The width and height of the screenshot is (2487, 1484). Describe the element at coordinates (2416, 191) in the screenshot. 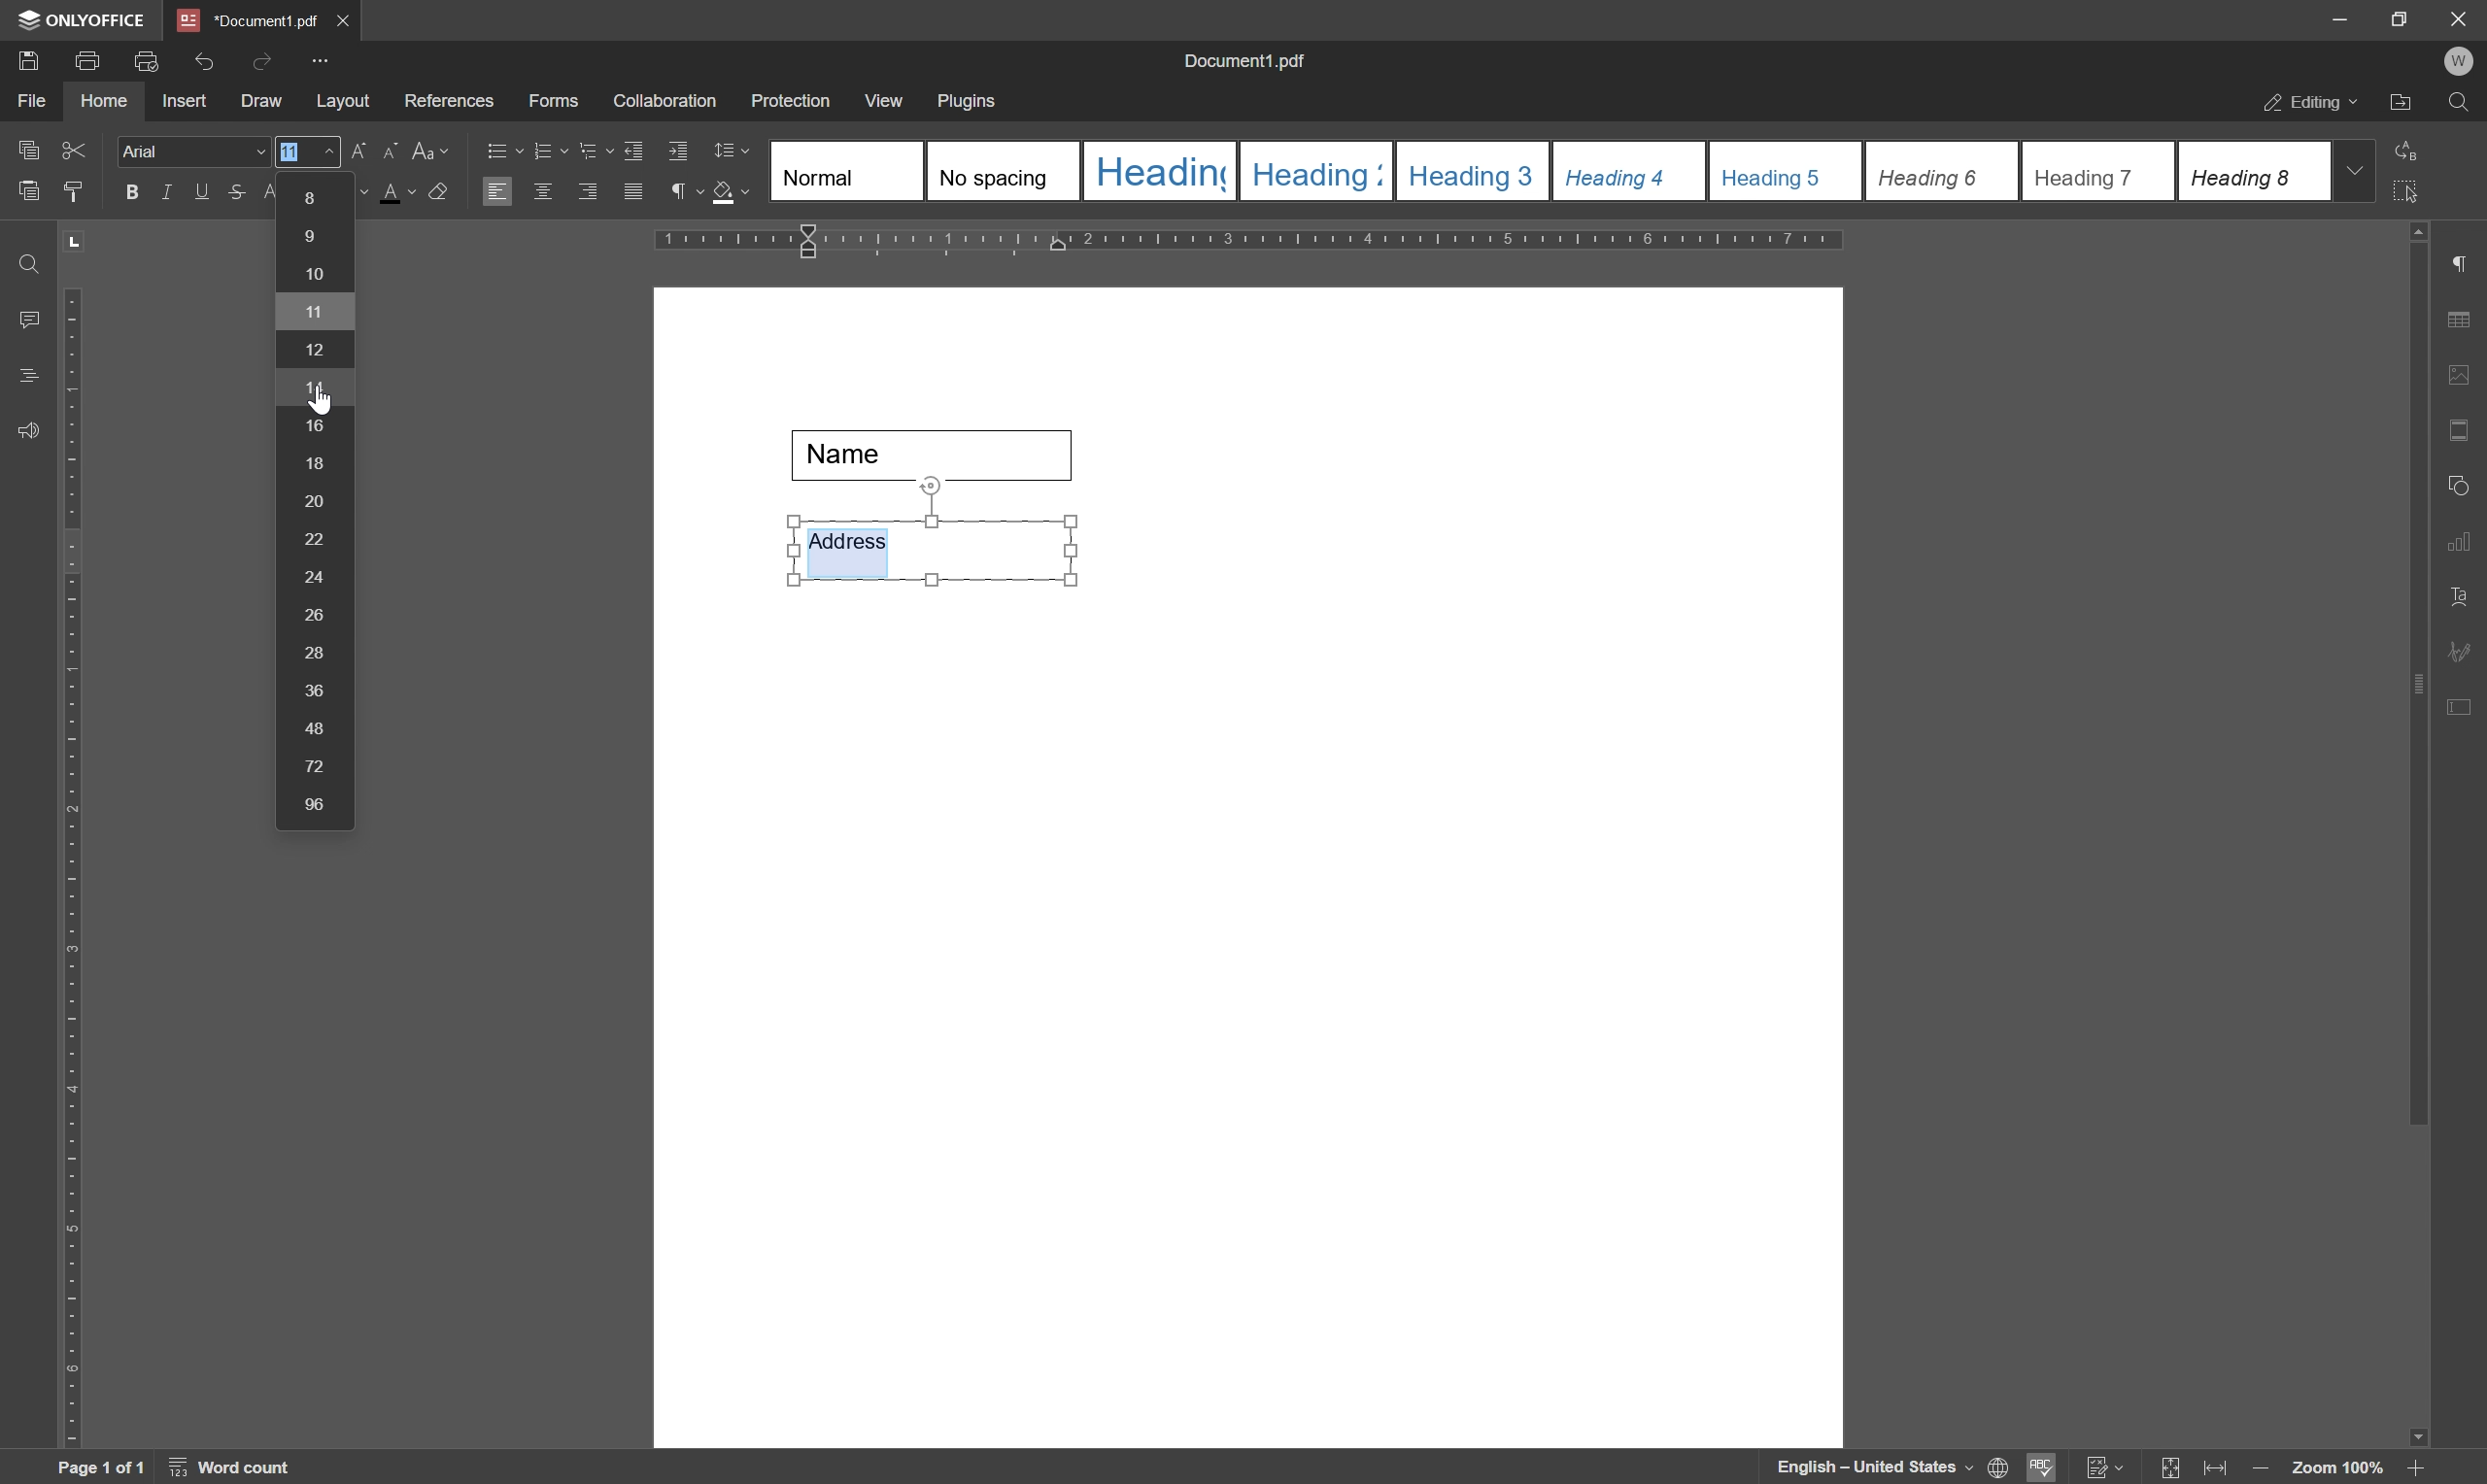

I see `select all` at that location.